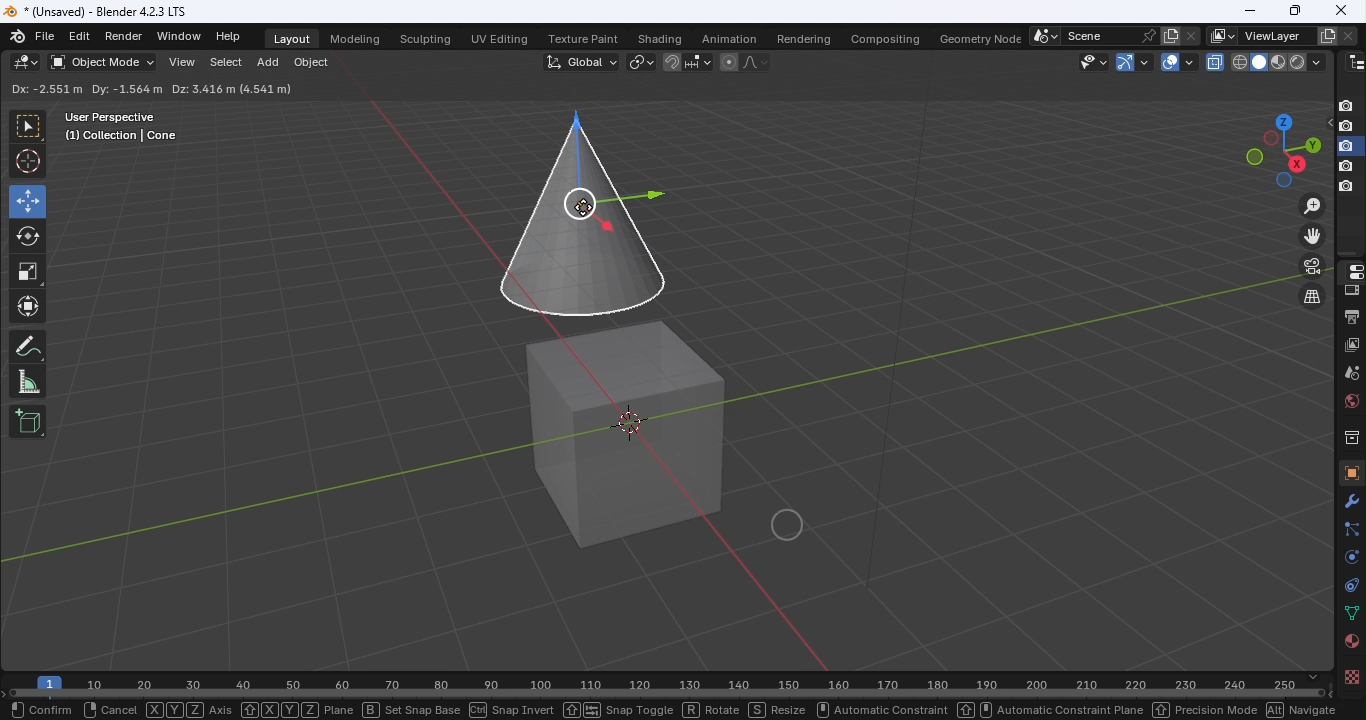 The width and height of the screenshot is (1366, 720). What do you see at coordinates (1353, 344) in the screenshot?
I see `View layer` at bounding box center [1353, 344].